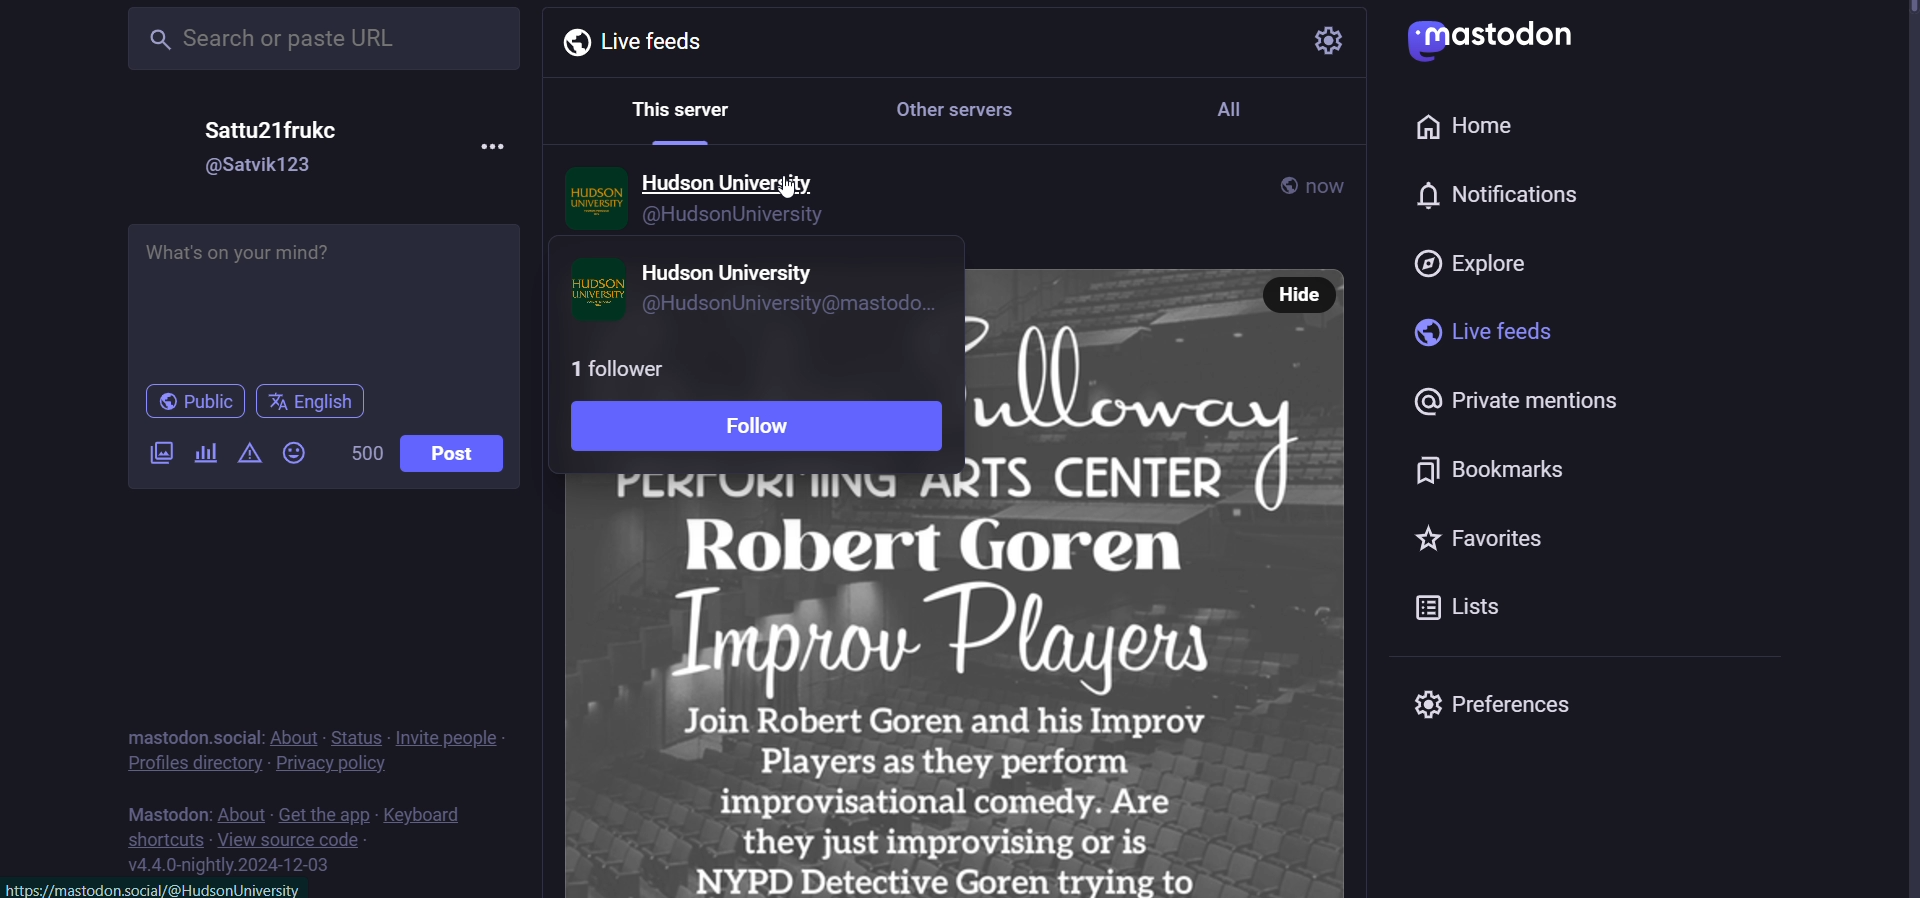 This screenshot has height=898, width=1920. I want to click on notification, so click(1492, 196).